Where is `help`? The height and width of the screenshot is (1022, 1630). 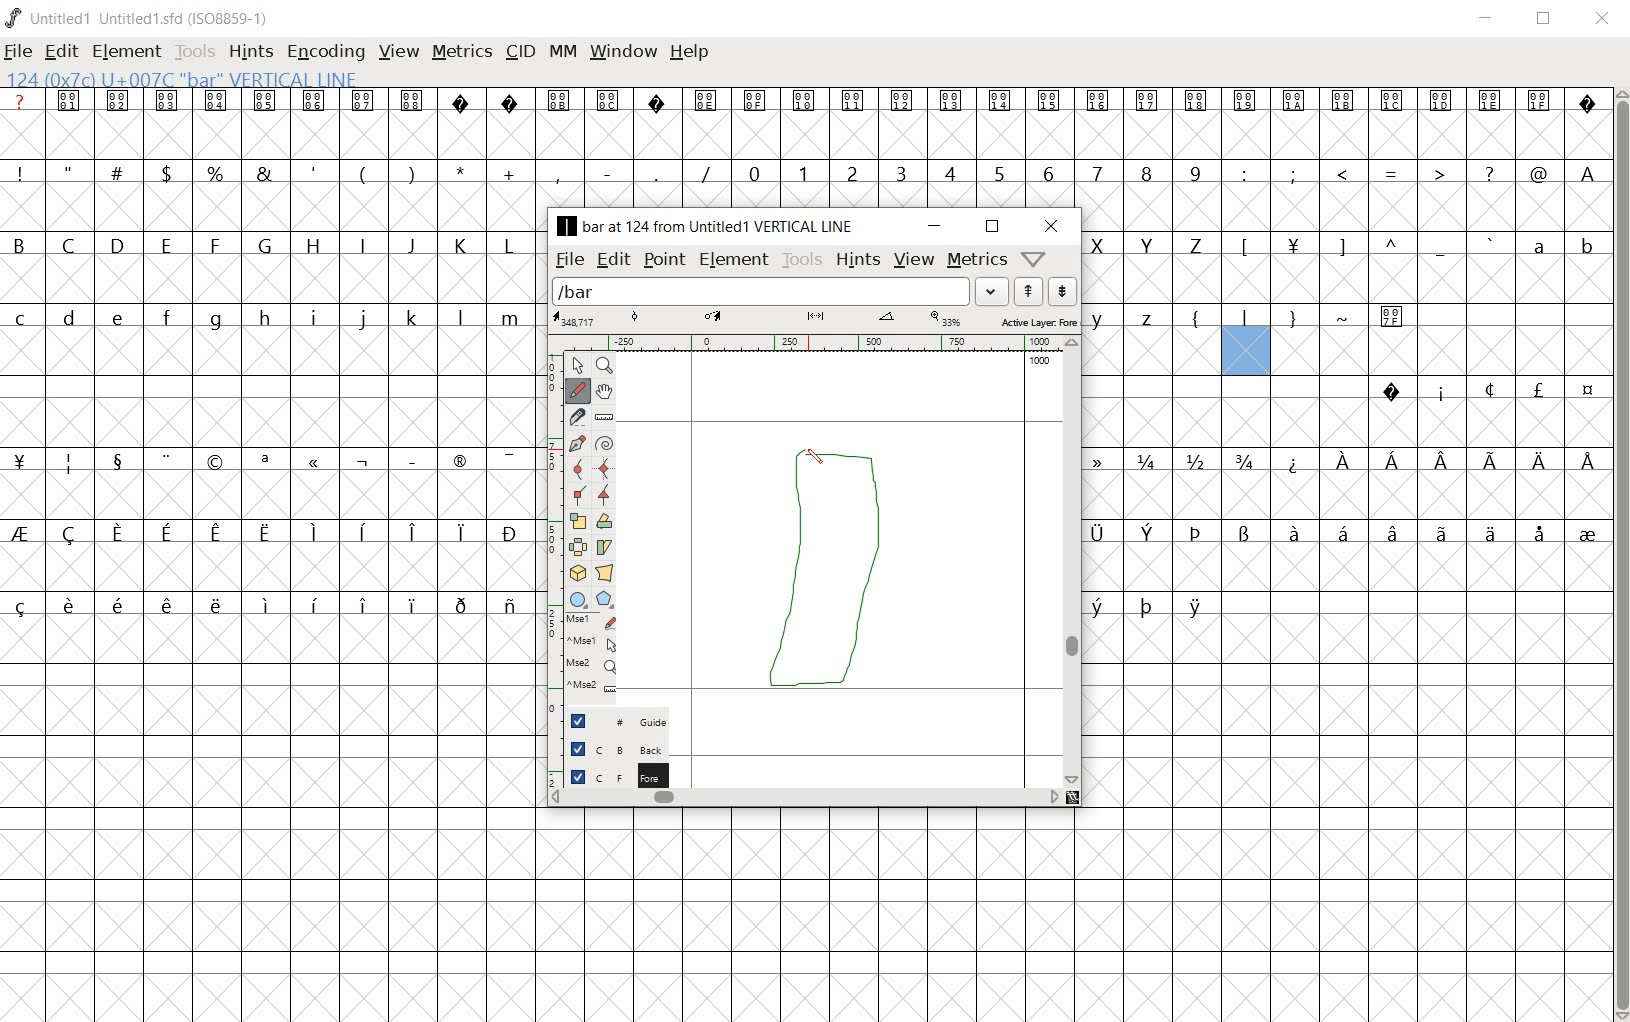 help is located at coordinates (691, 53).